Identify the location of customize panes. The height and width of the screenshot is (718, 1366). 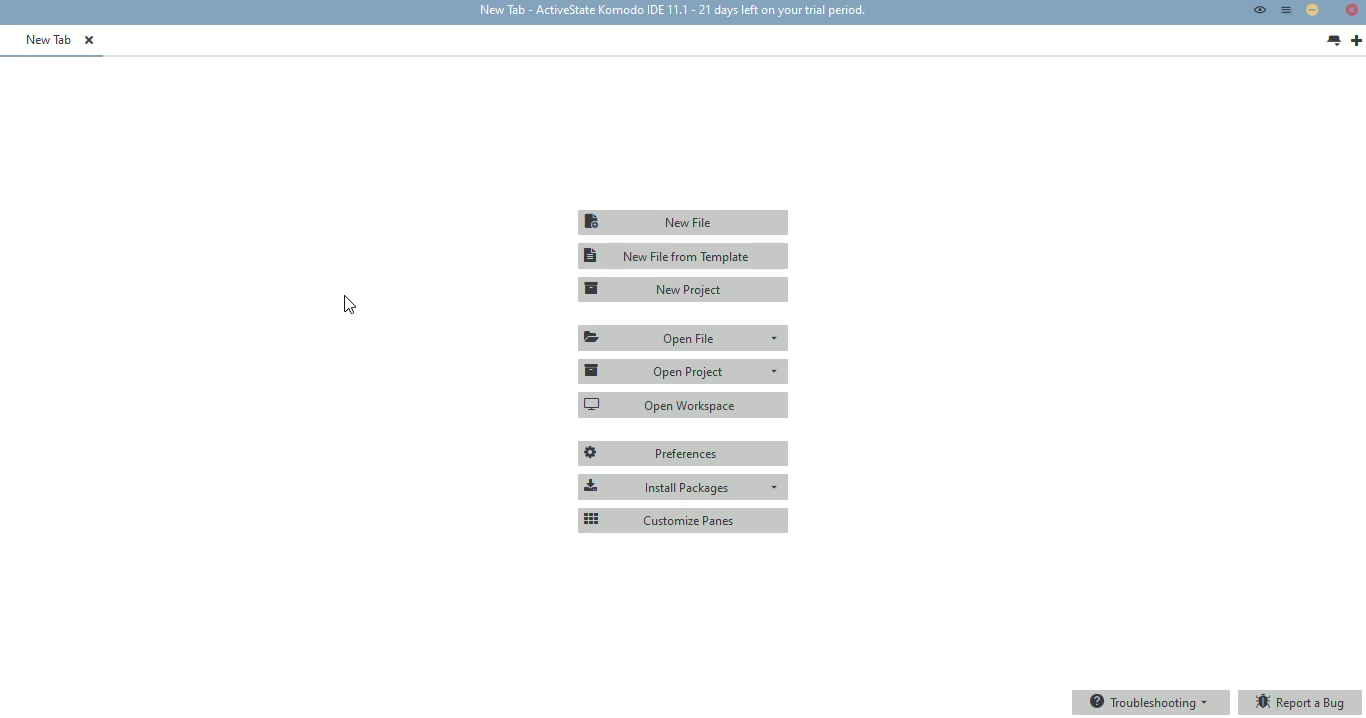
(684, 521).